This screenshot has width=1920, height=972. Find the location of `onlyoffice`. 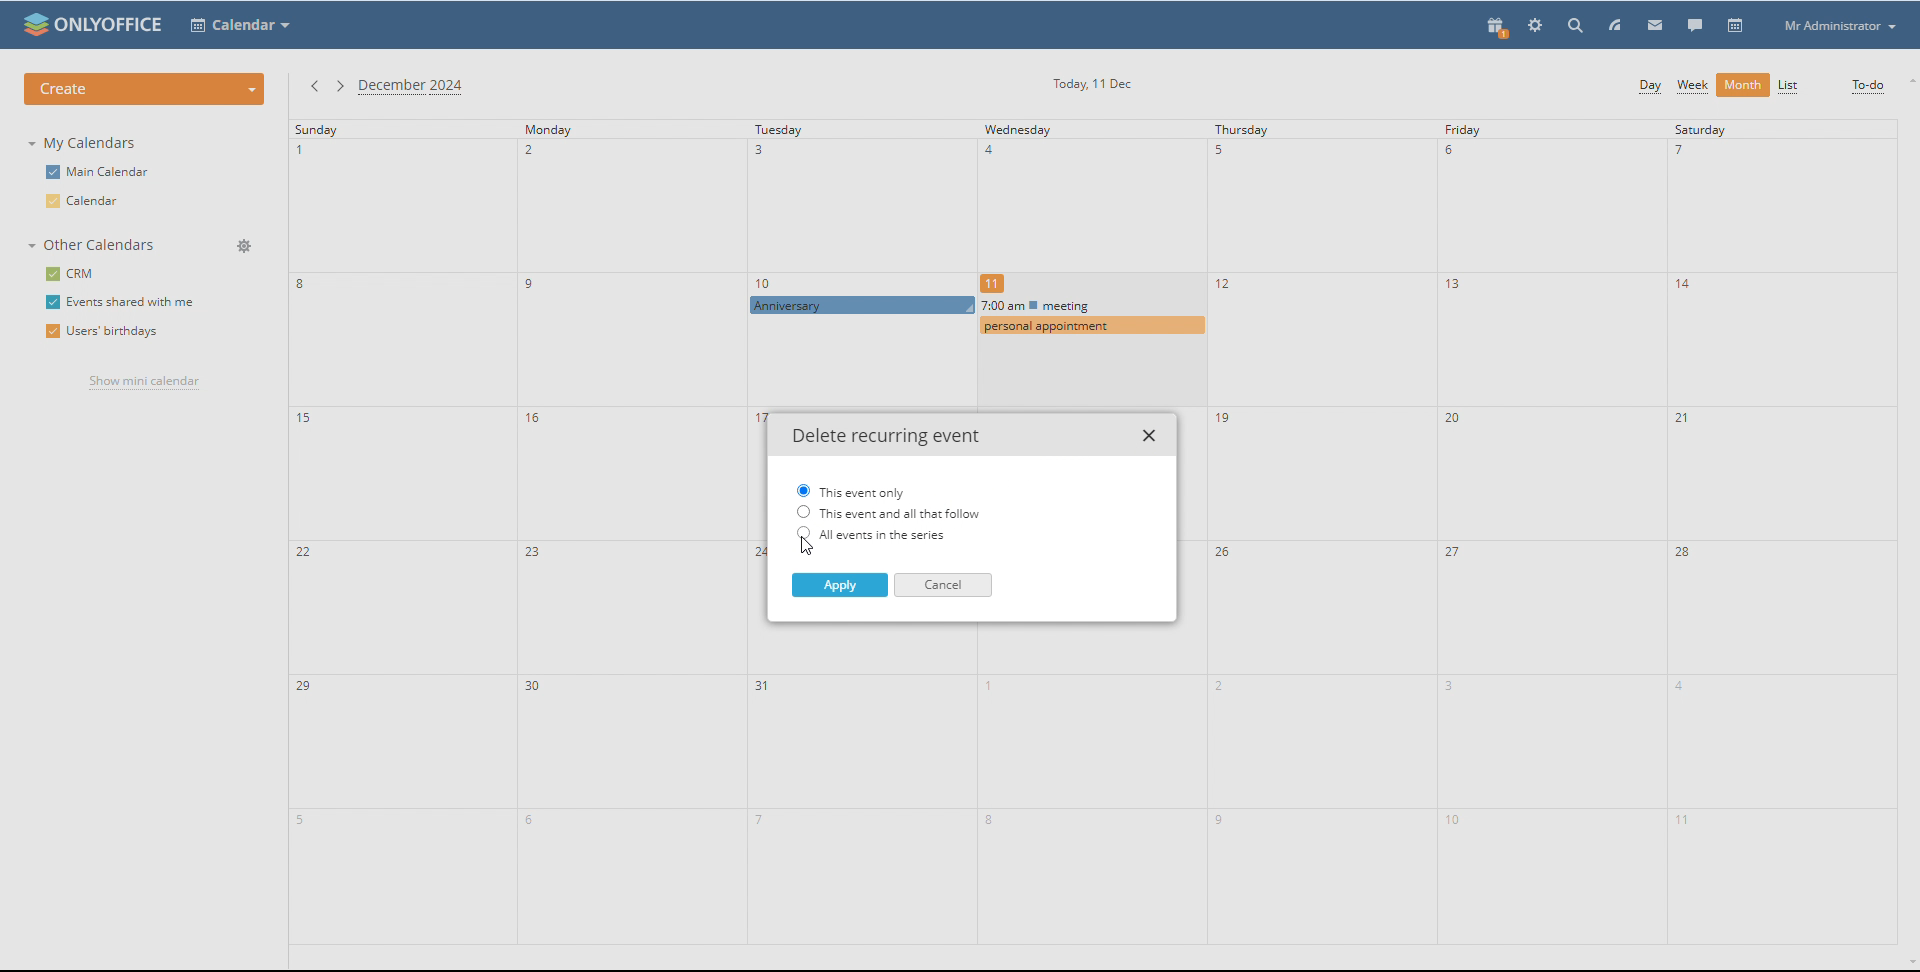

onlyoffice is located at coordinates (111, 26).